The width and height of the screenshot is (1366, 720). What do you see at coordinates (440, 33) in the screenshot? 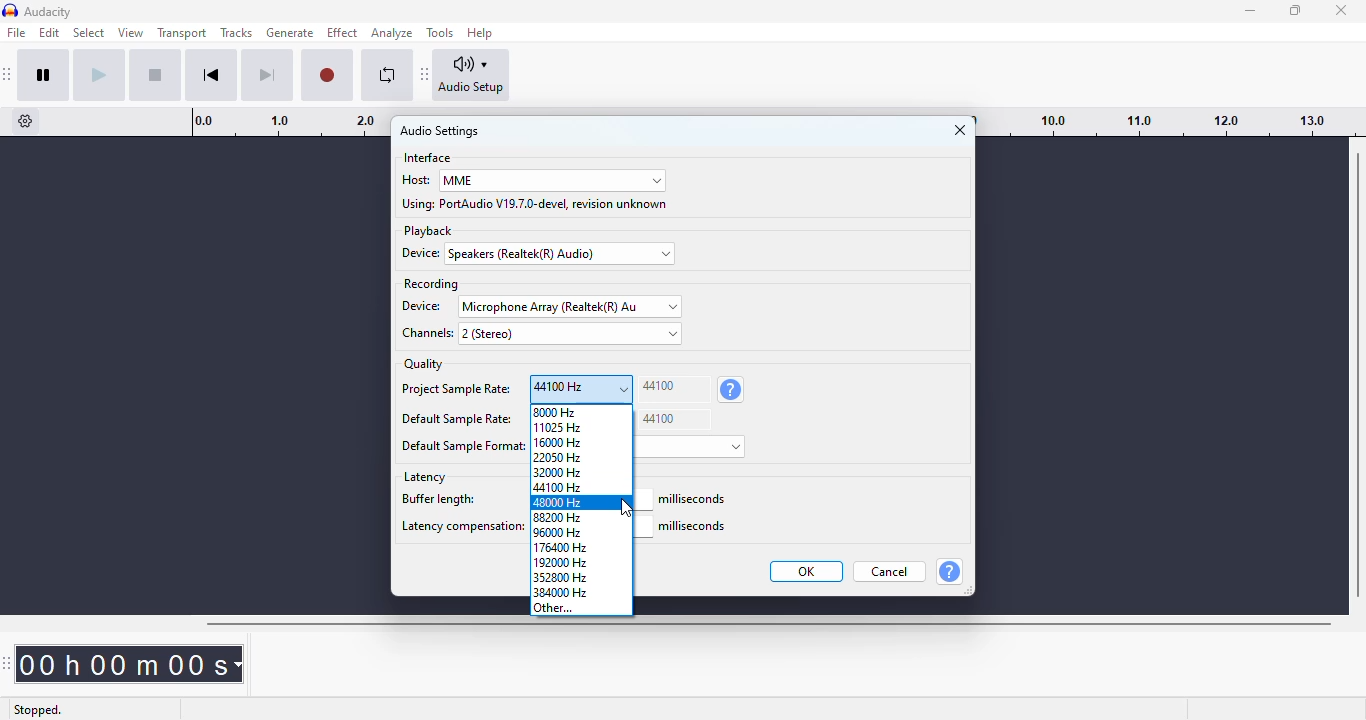
I see `tools` at bounding box center [440, 33].